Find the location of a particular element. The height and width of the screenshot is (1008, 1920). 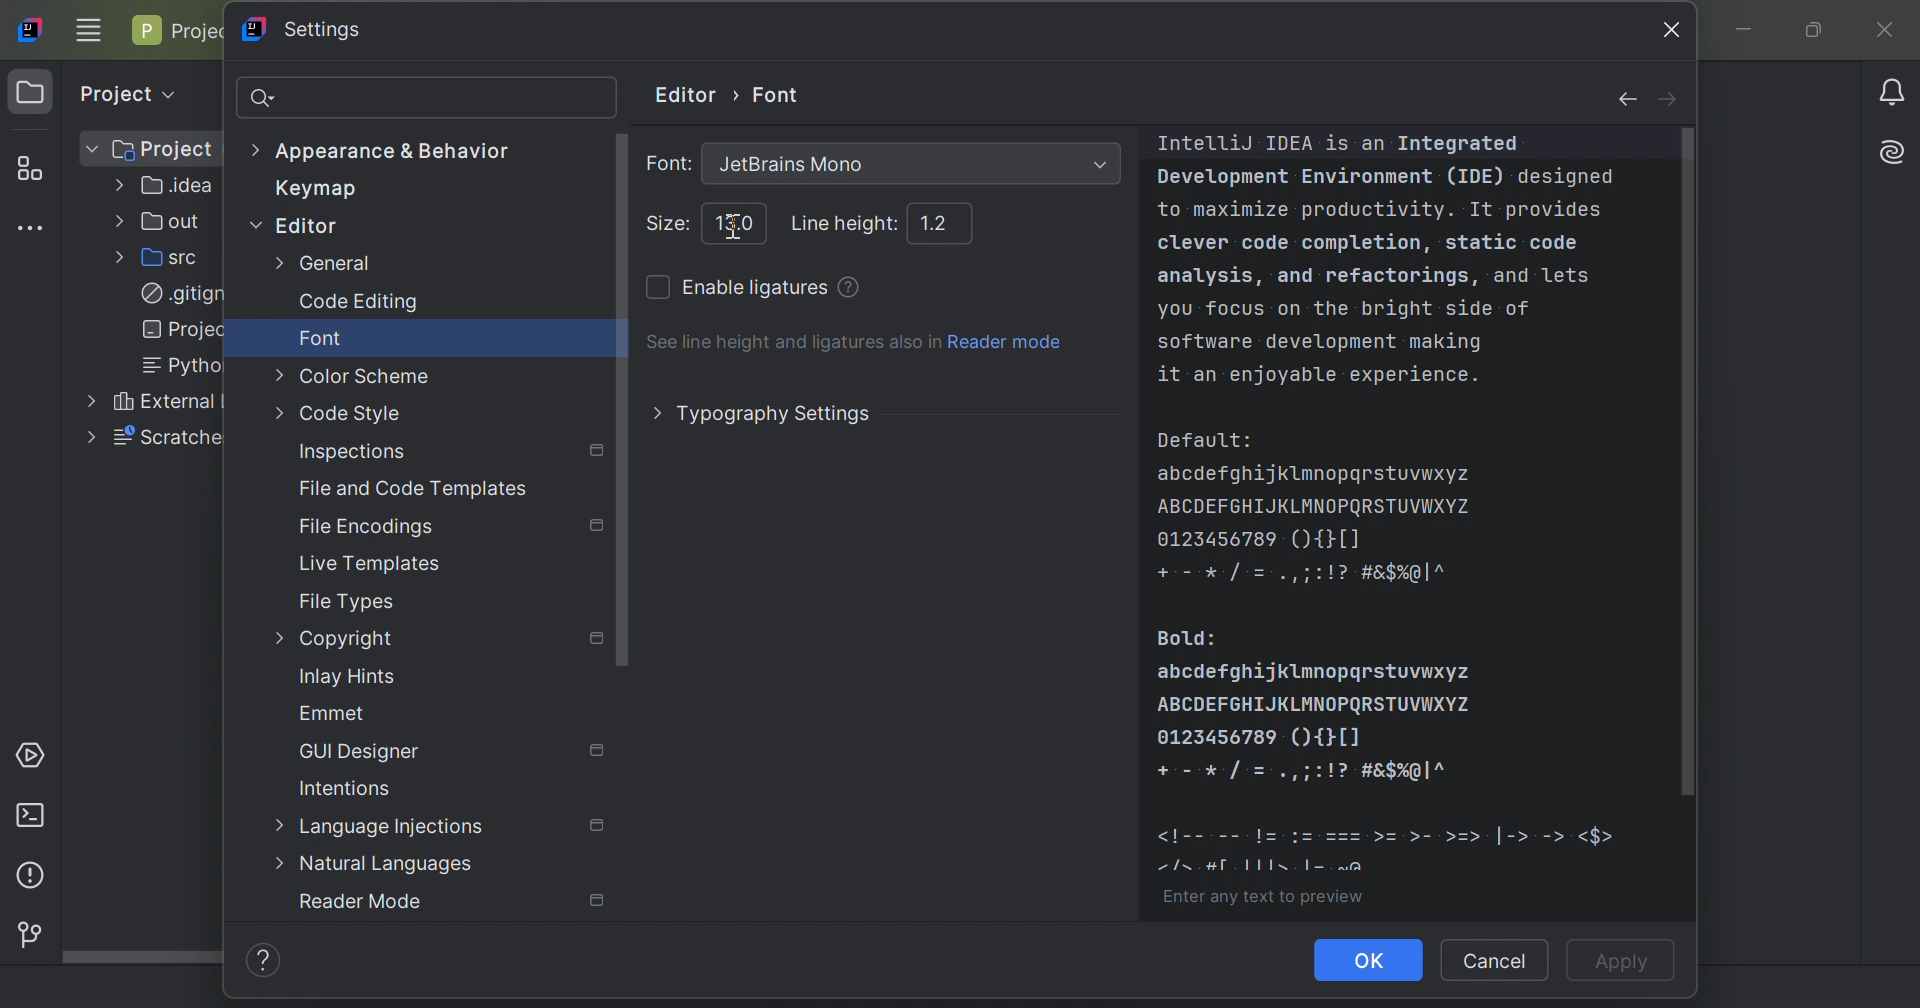

Cancel is located at coordinates (1495, 960).